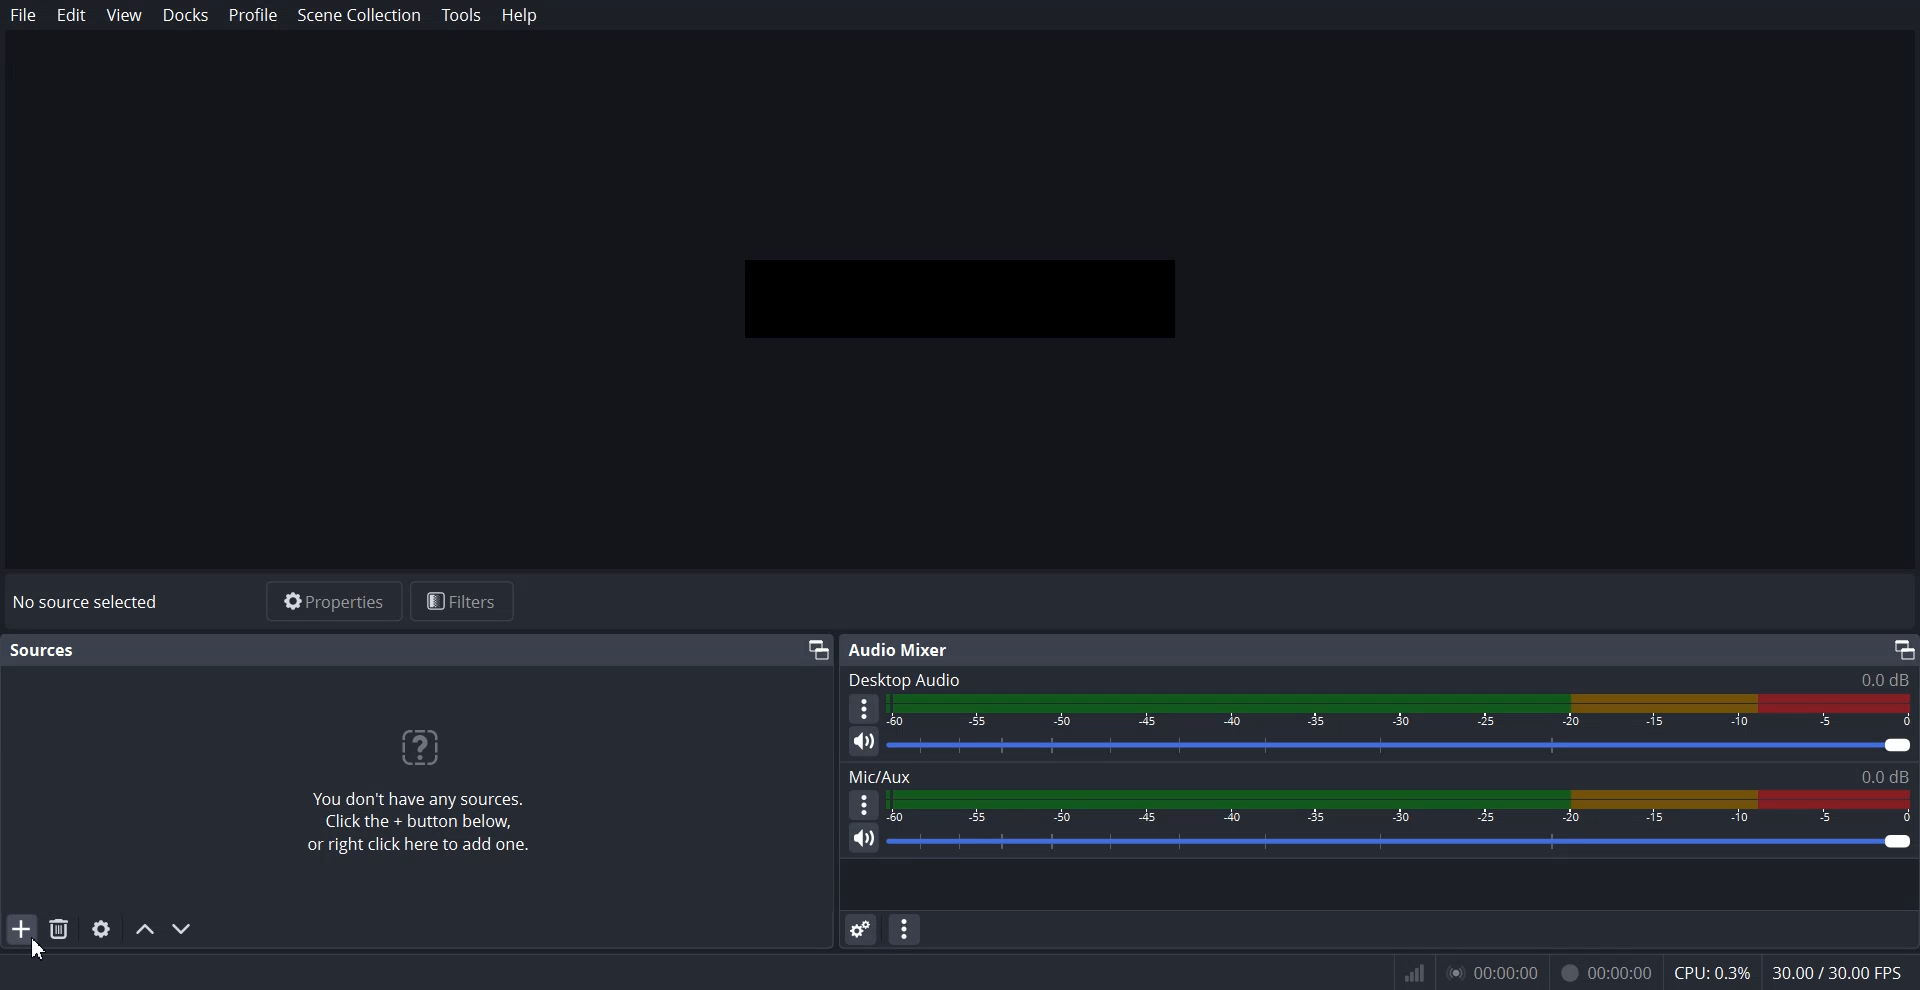 This screenshot has width=1920, height=990. What do you see at coordinates (1415, 974) in the screenshot?
I see `Inf` at bounding box center [1415, 974].